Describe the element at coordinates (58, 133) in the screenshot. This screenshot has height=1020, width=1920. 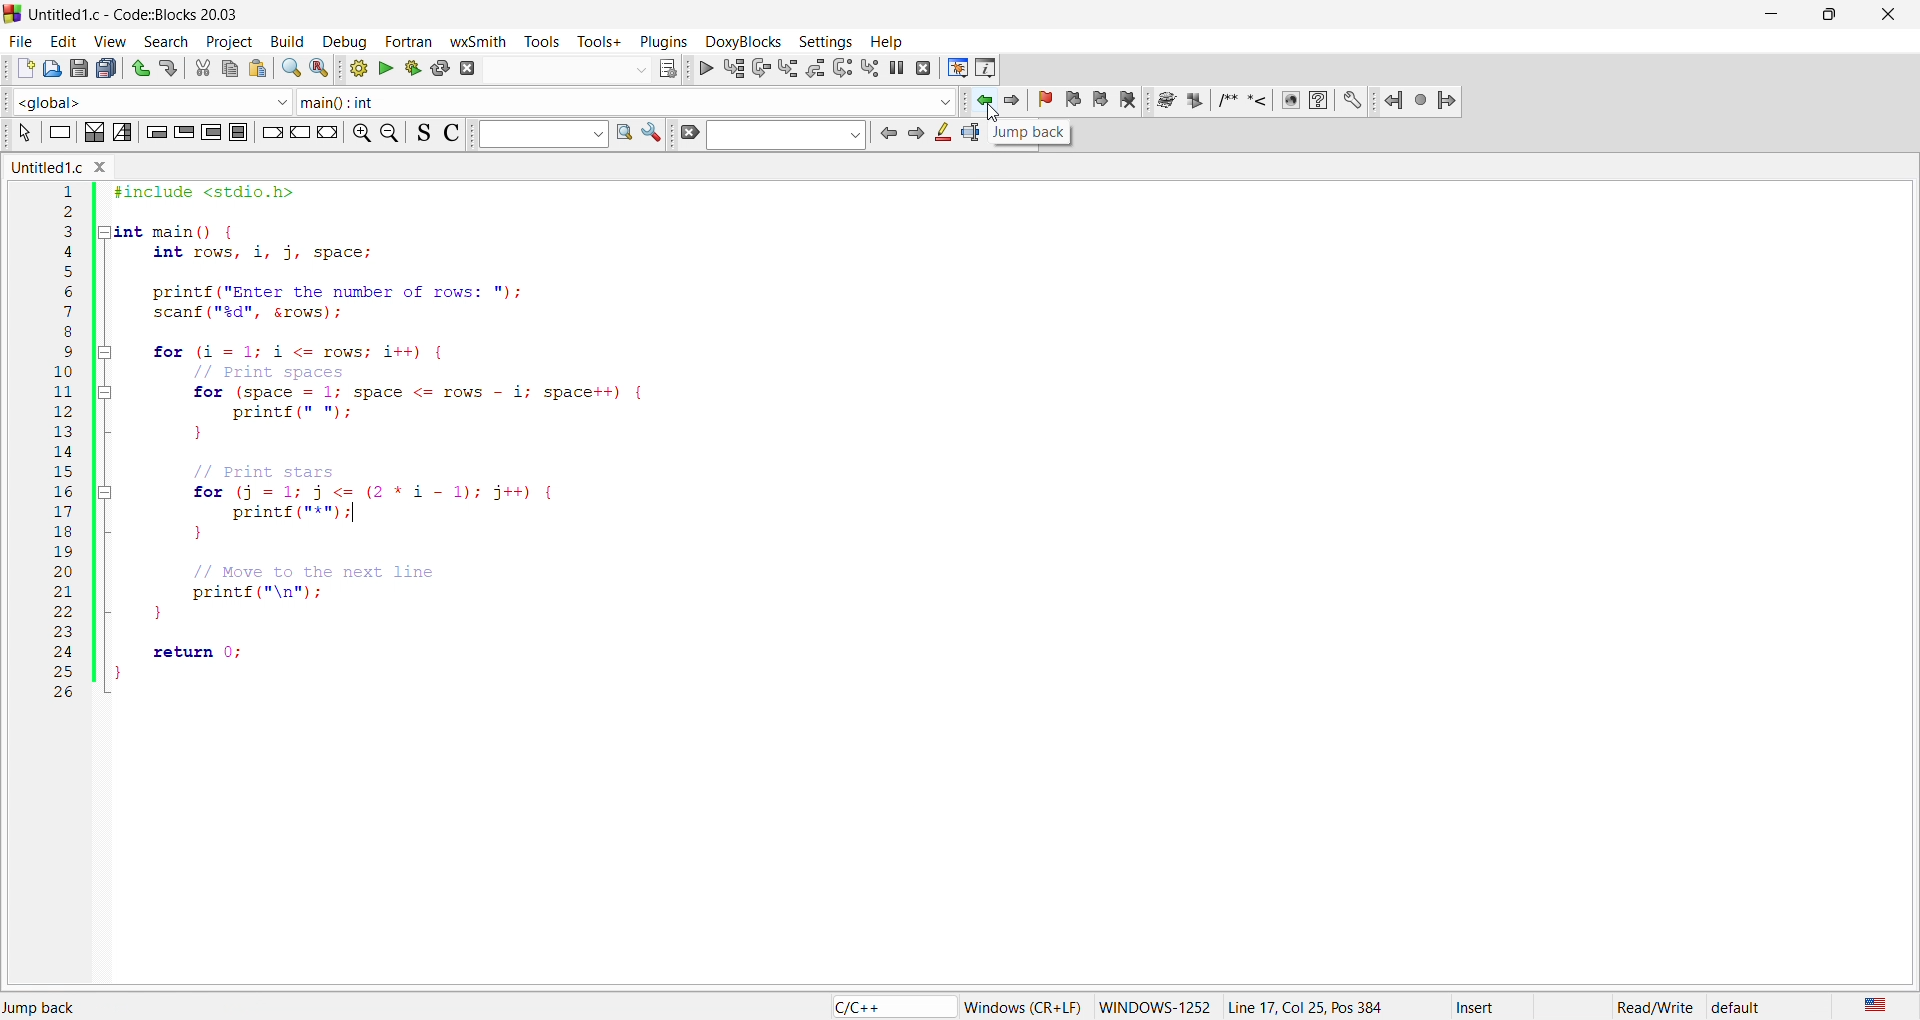
I see `icon` at that location.